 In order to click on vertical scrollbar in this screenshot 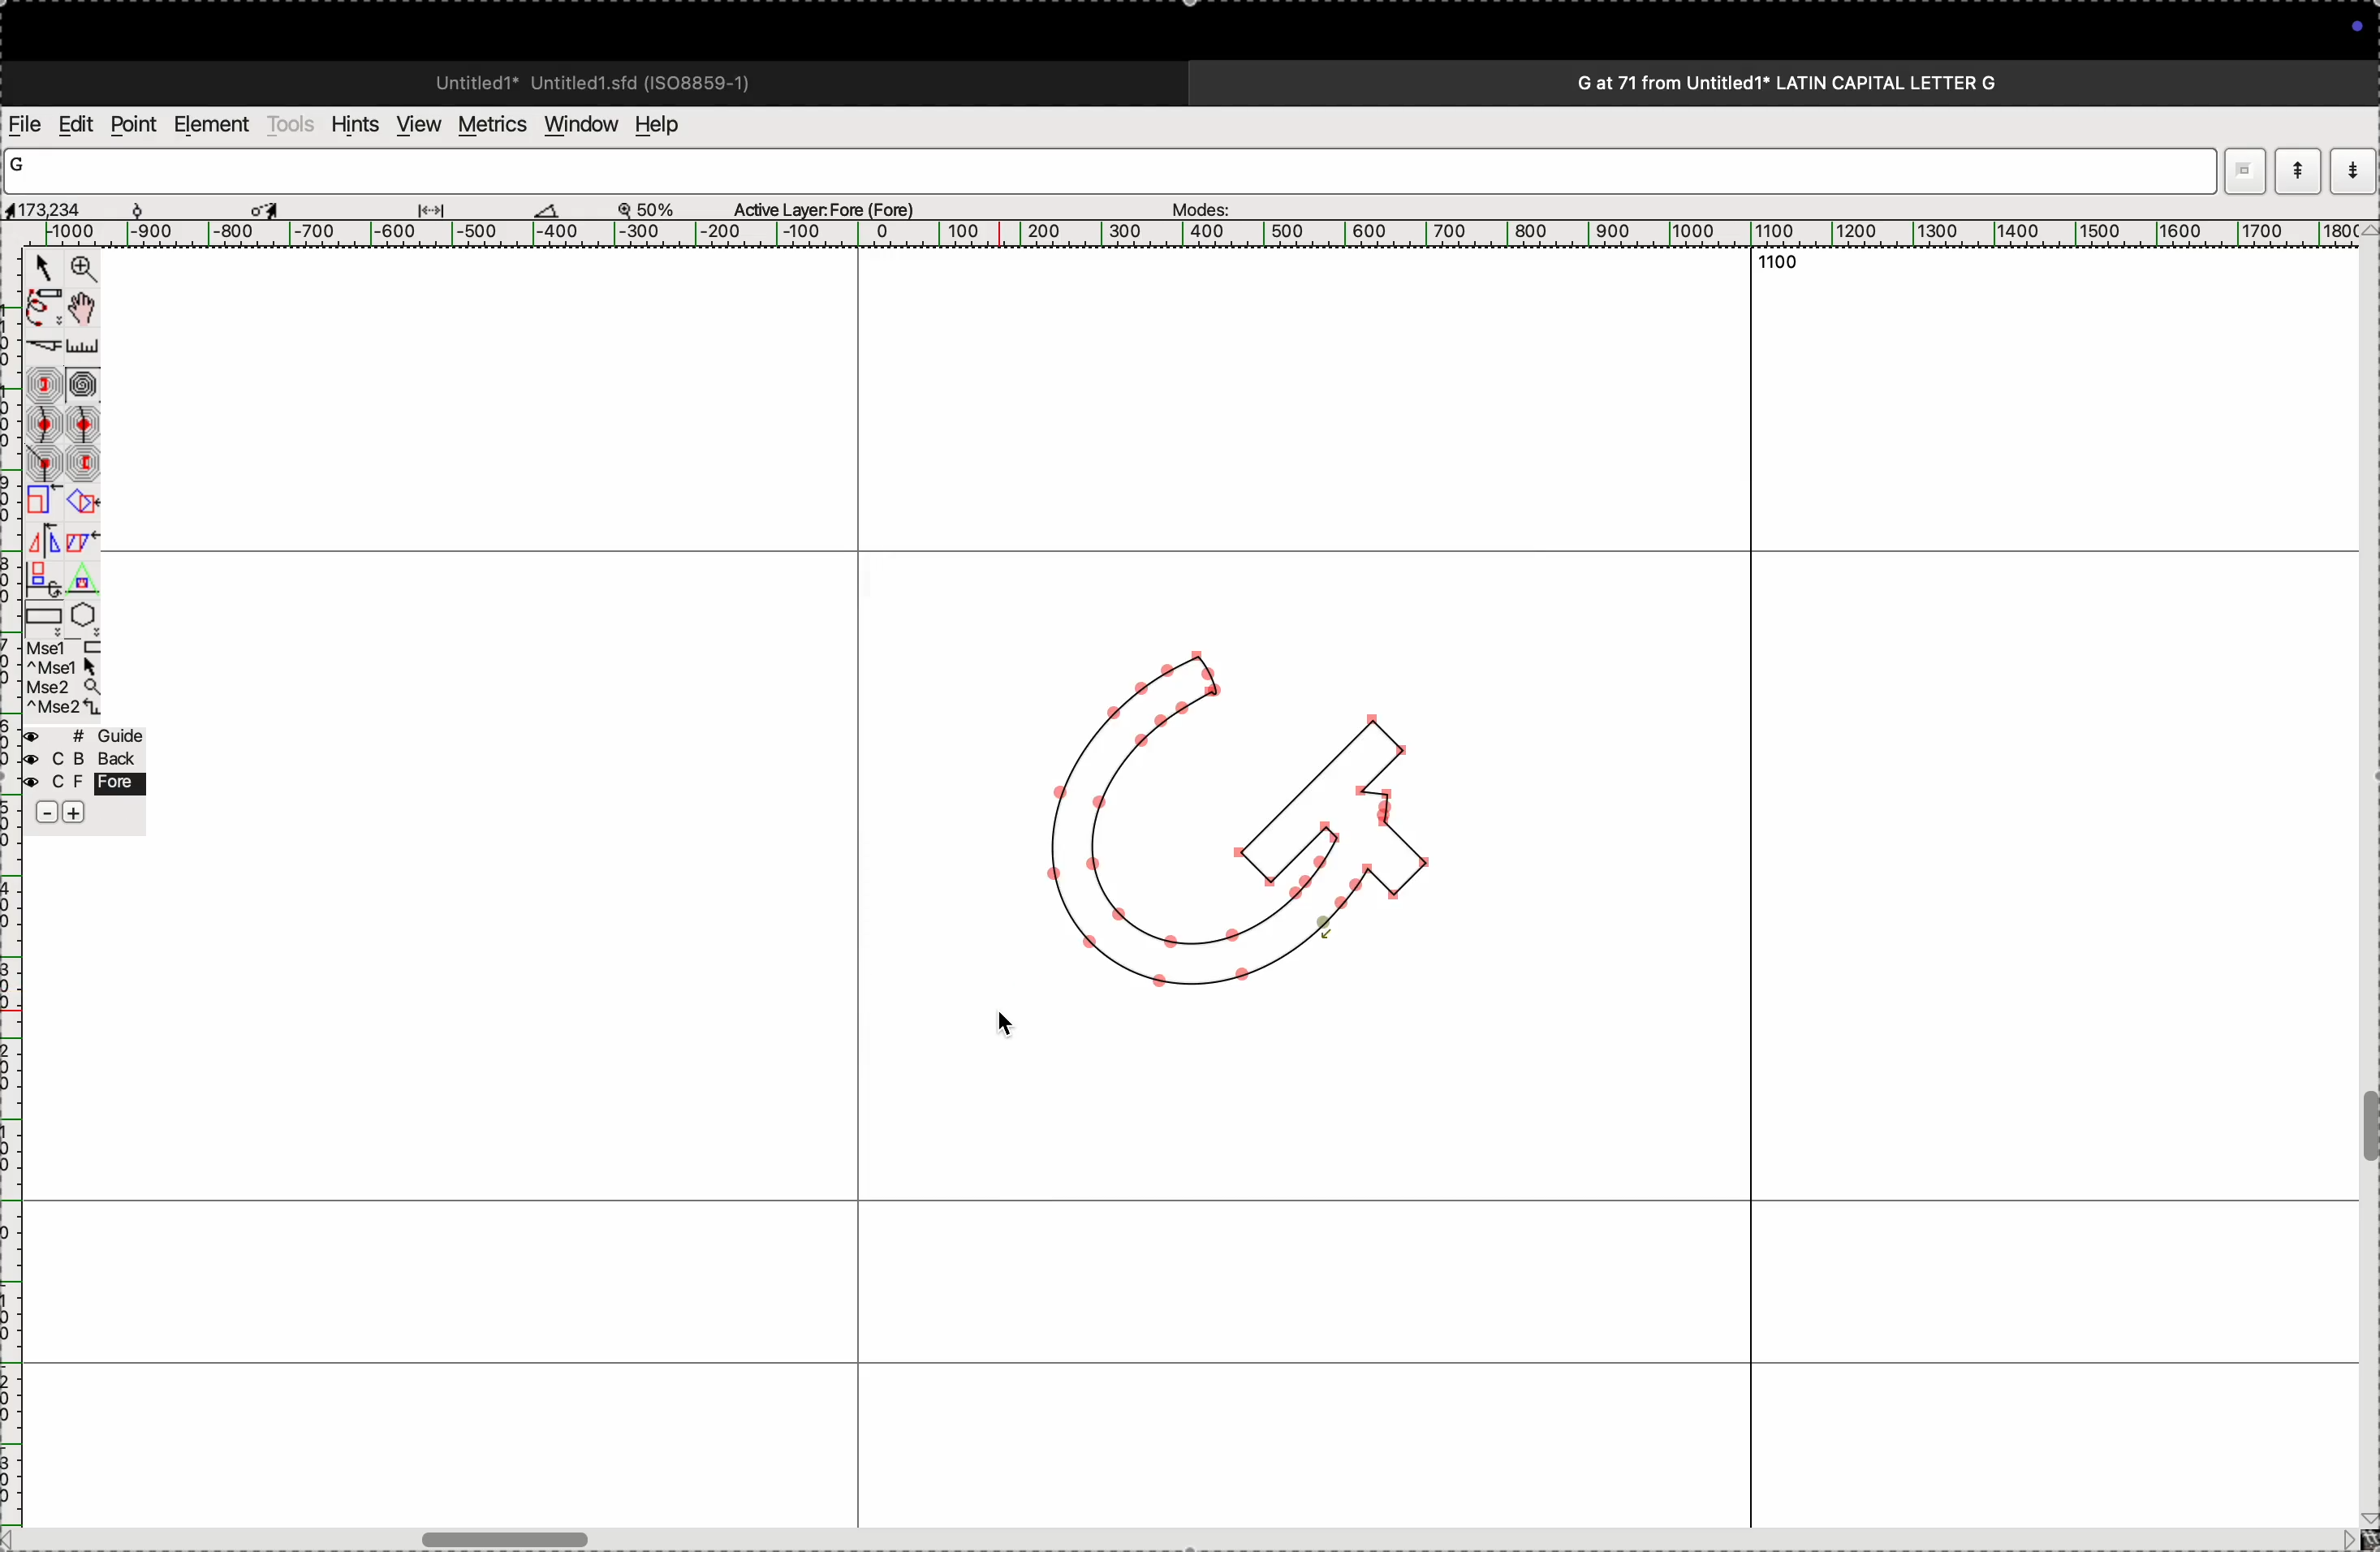, I will do `click(2364, 895)`.